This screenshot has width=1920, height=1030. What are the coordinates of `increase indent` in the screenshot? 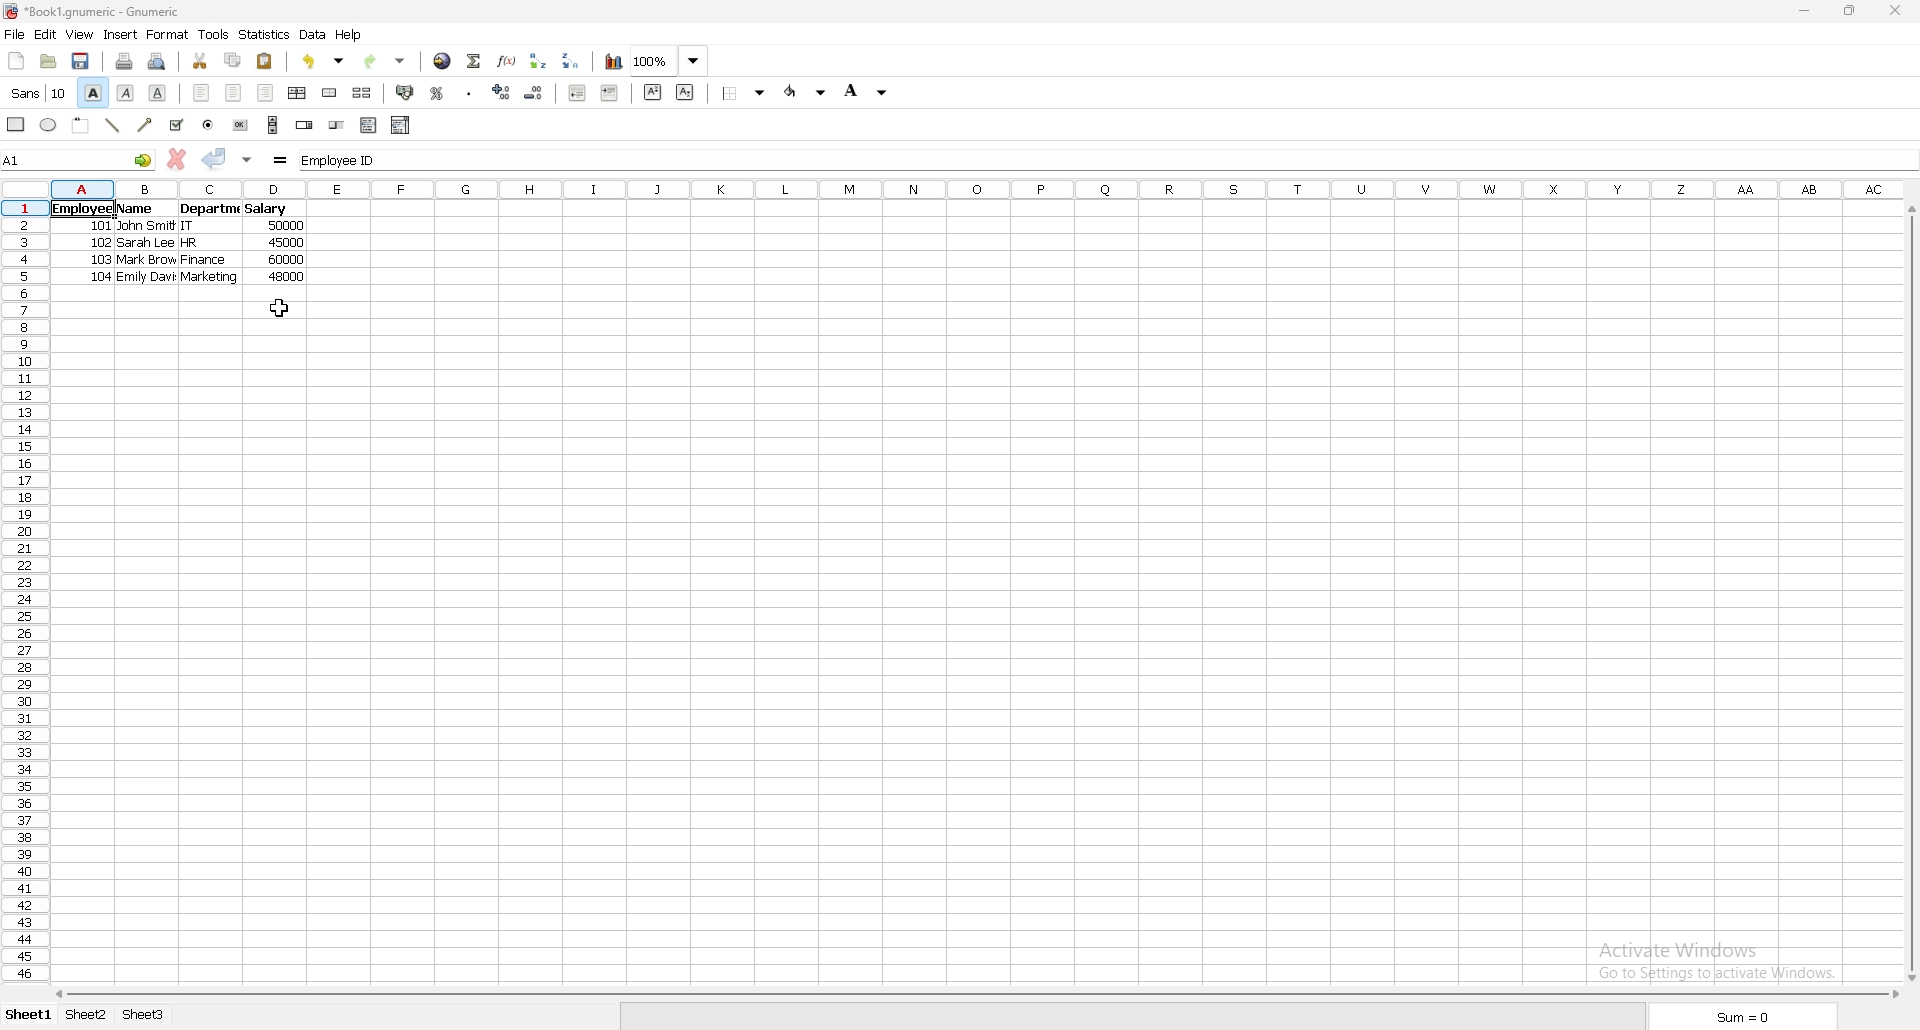 It's located at (610, 92).